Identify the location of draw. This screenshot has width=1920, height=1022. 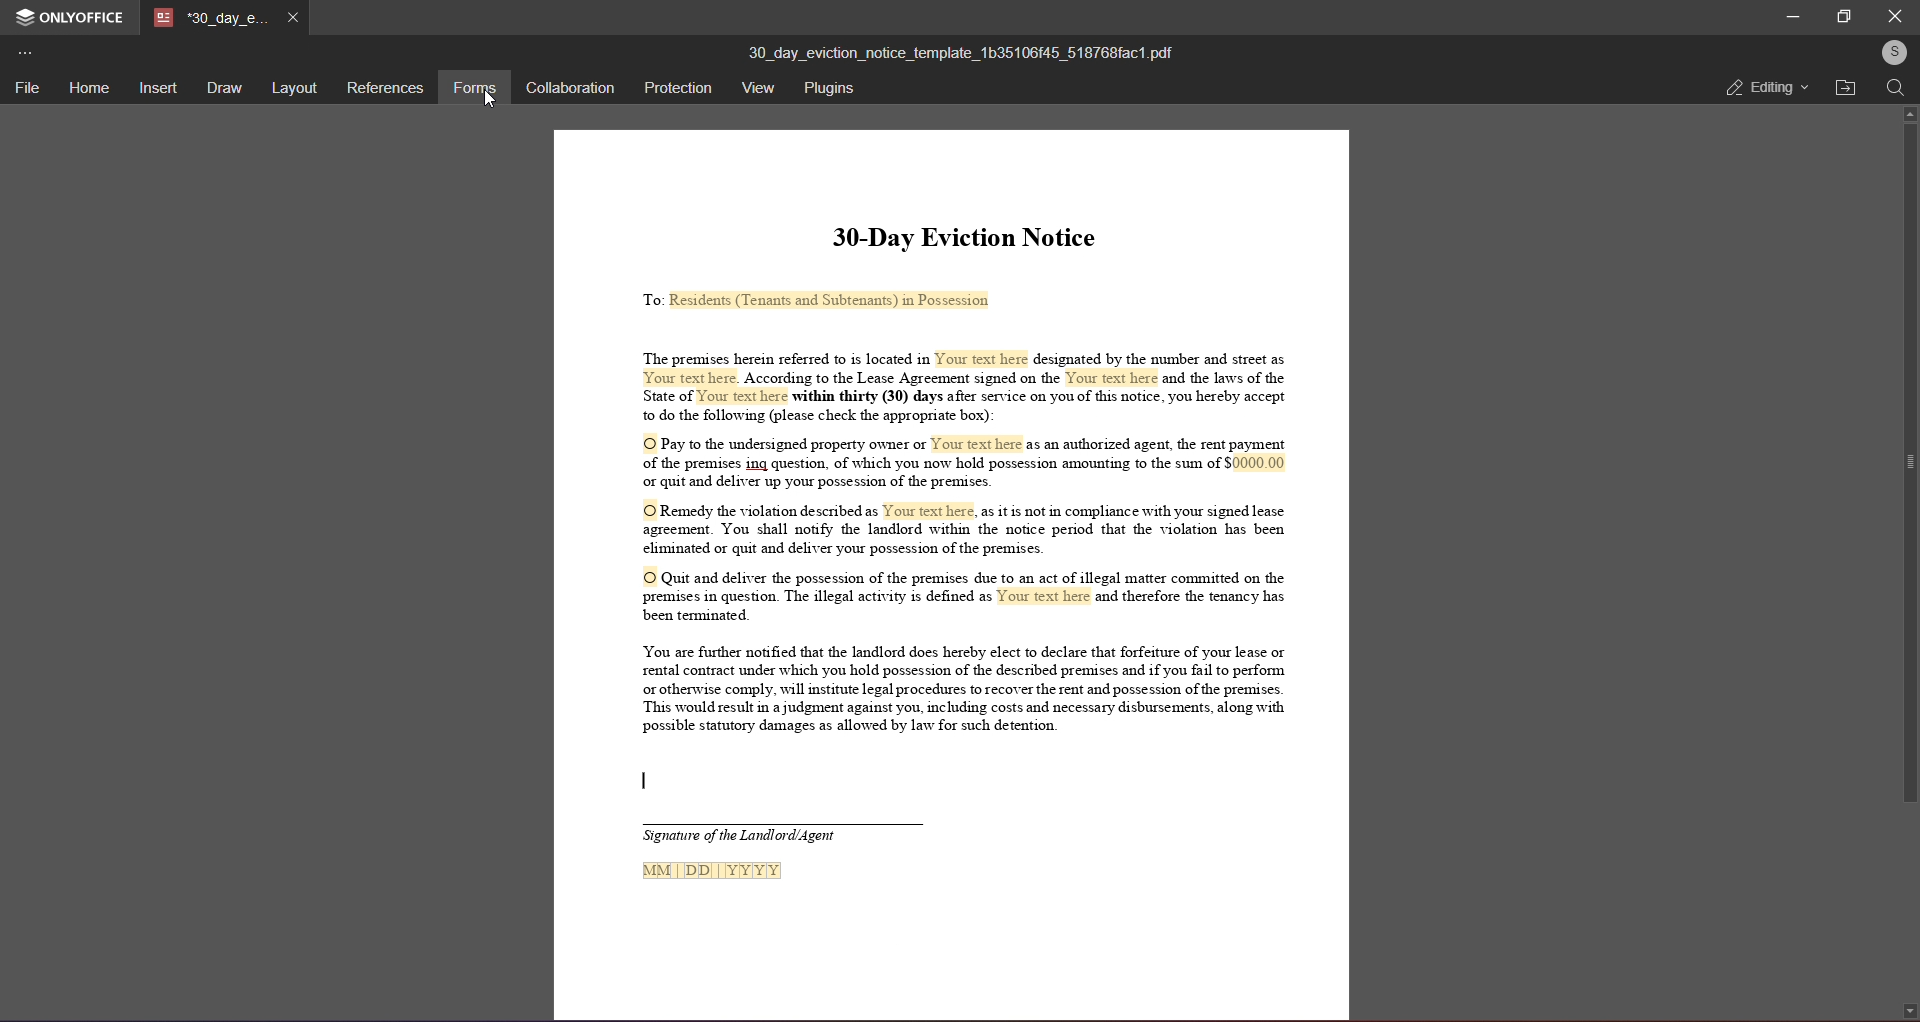
(224, 88).